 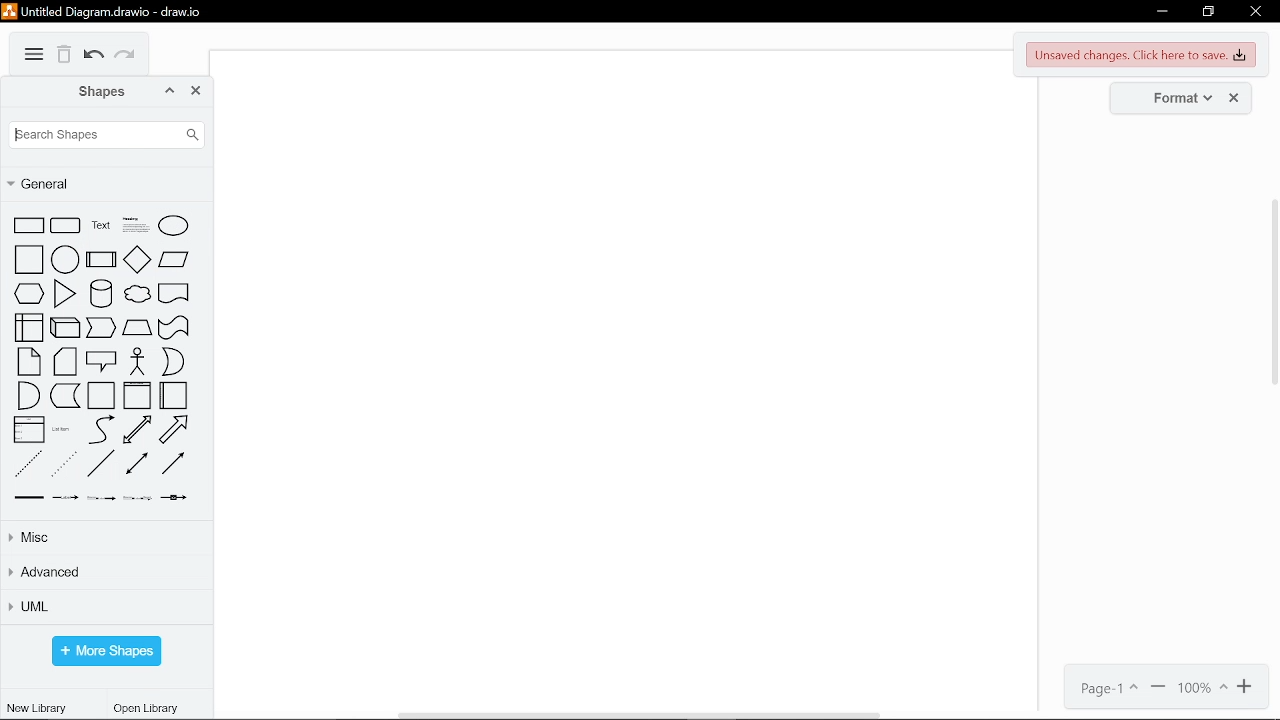 What do you see at coordinates (138, 430) in the screenshot?
I see `bidirectional arrow` at bounding box center [138, 430].